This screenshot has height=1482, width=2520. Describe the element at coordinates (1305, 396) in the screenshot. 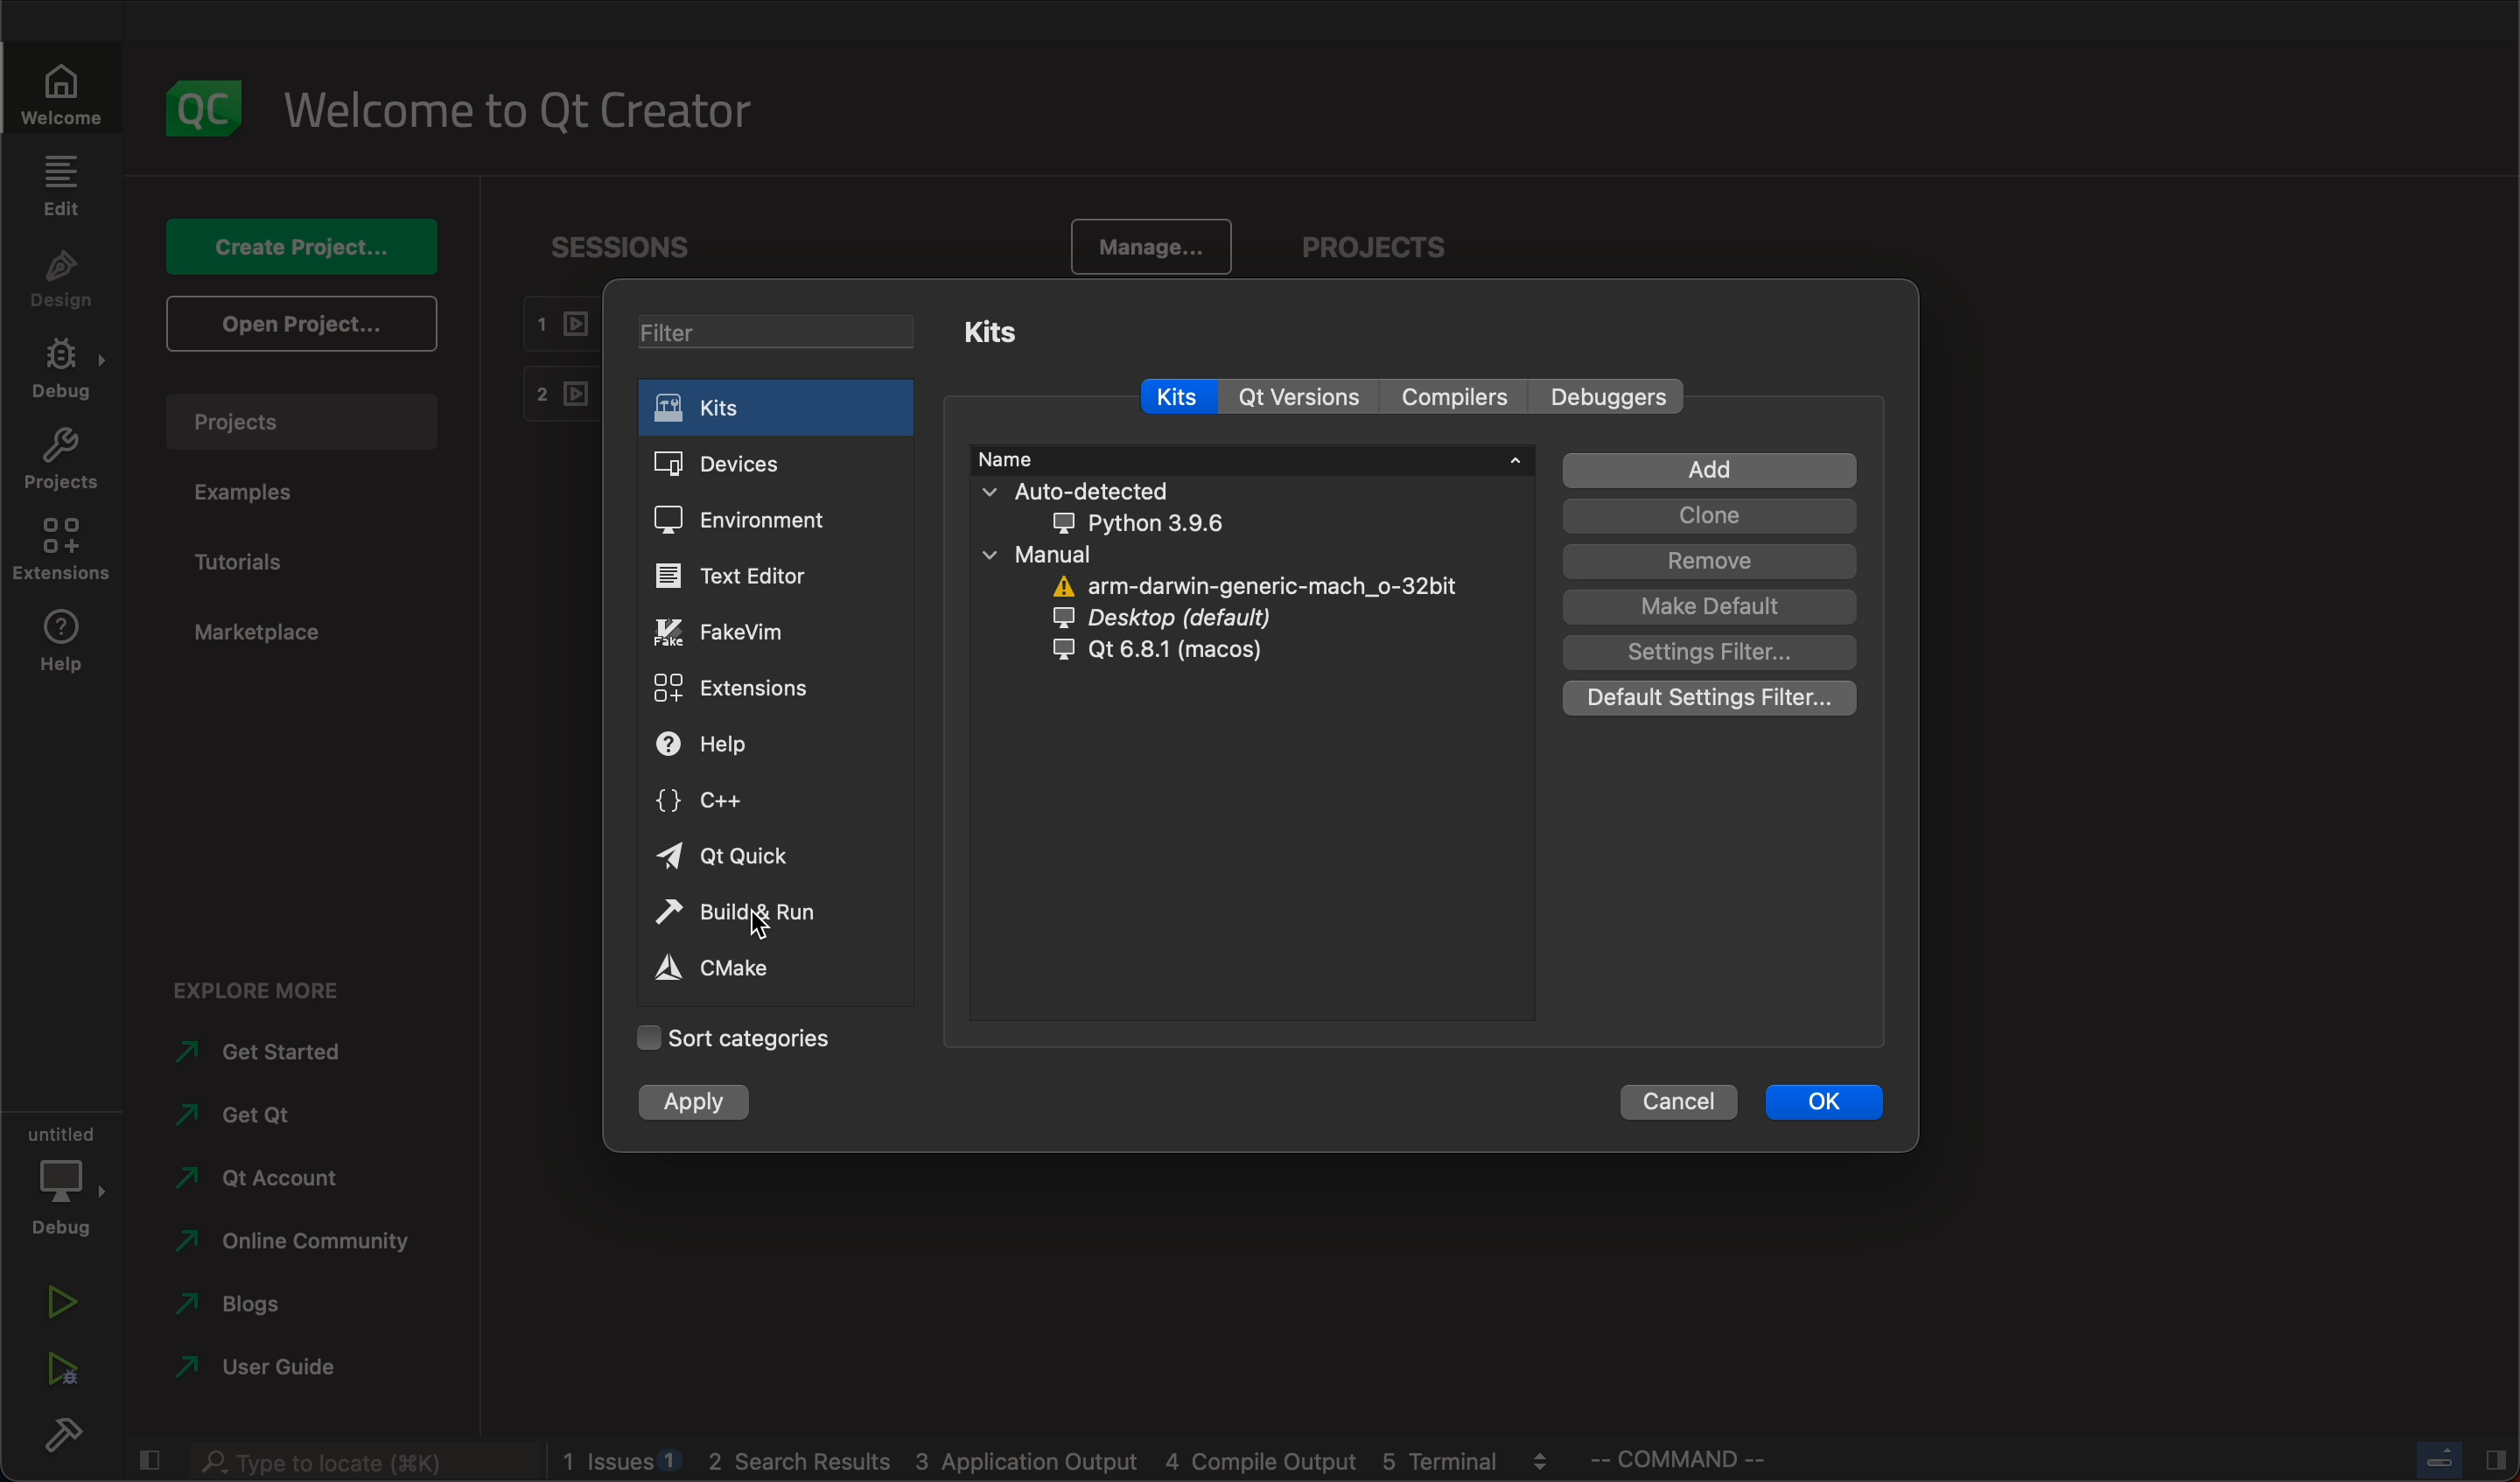

I see `qt versions` at that location.